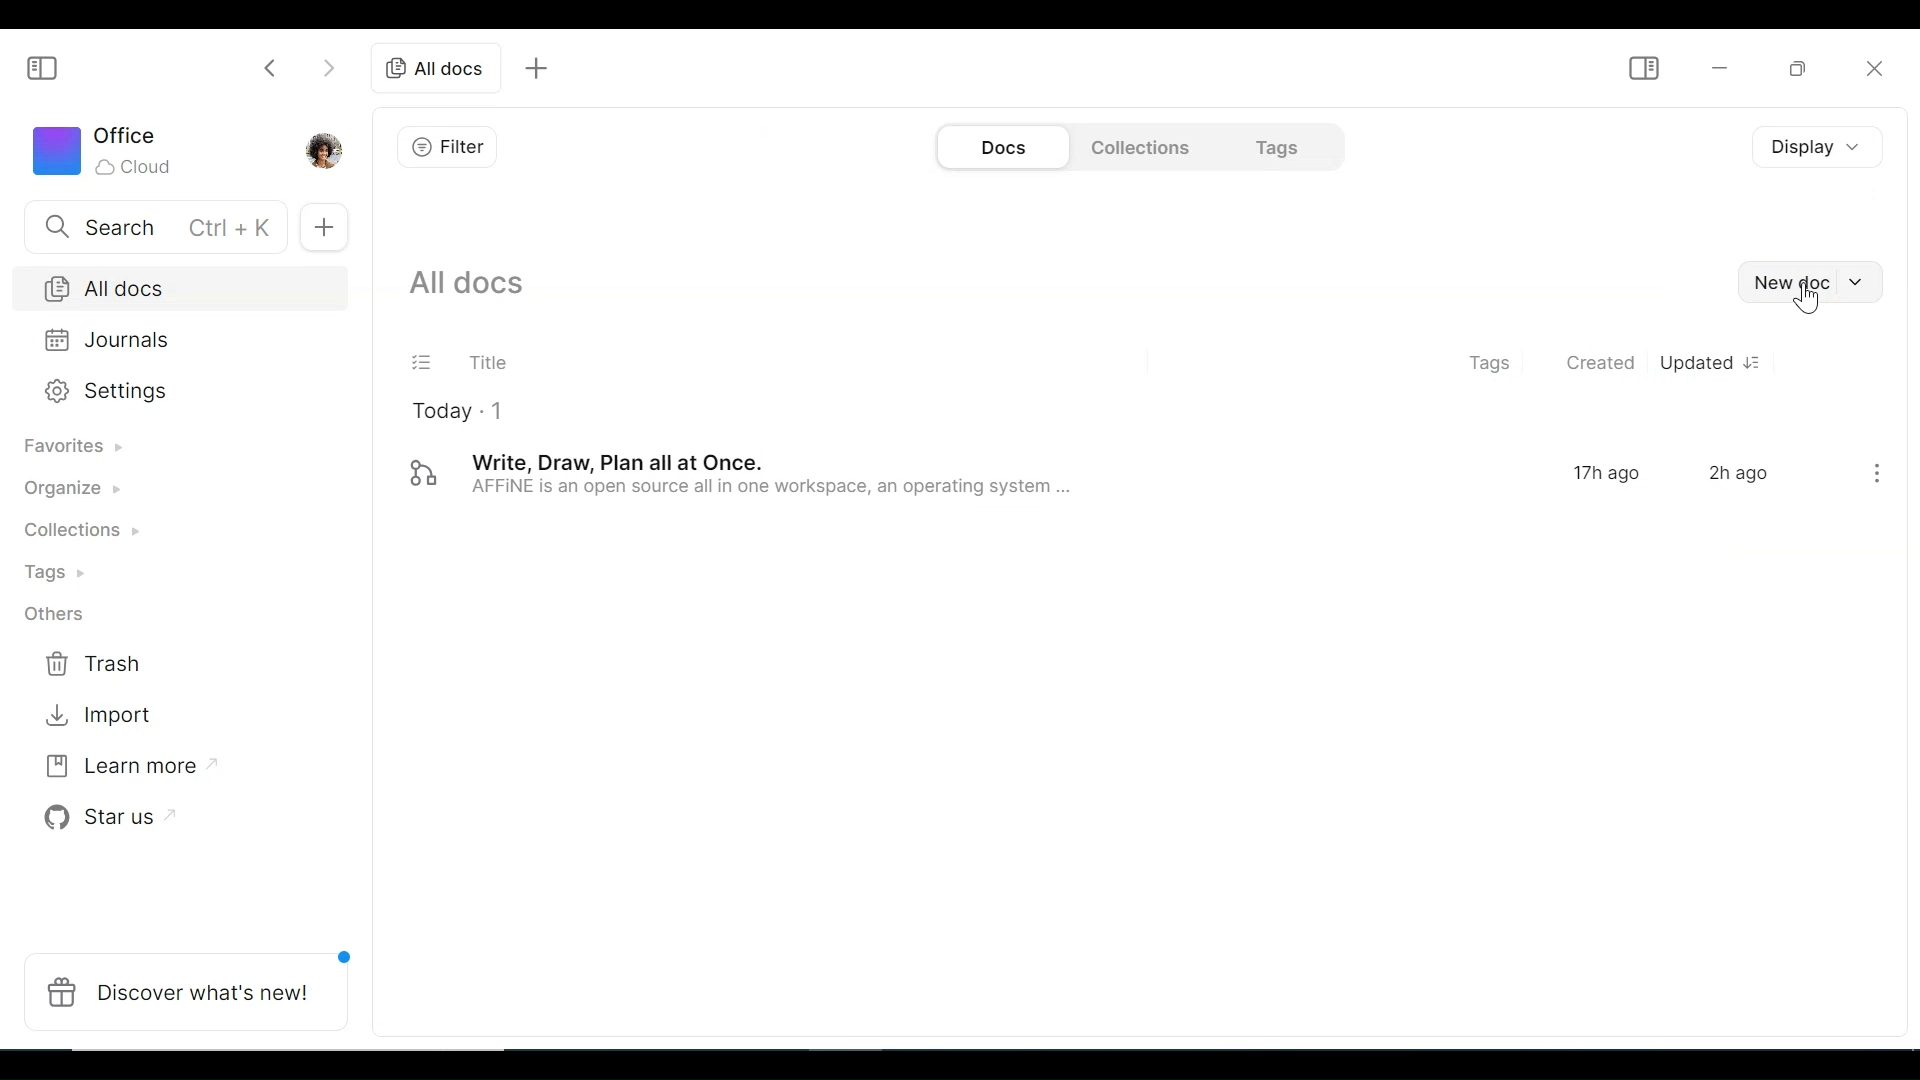 The image size is (1920, 1080). What do you see at coordinates (119, 152) in the screenshot?
I see `Workspace` at bounding box center [119, 152].